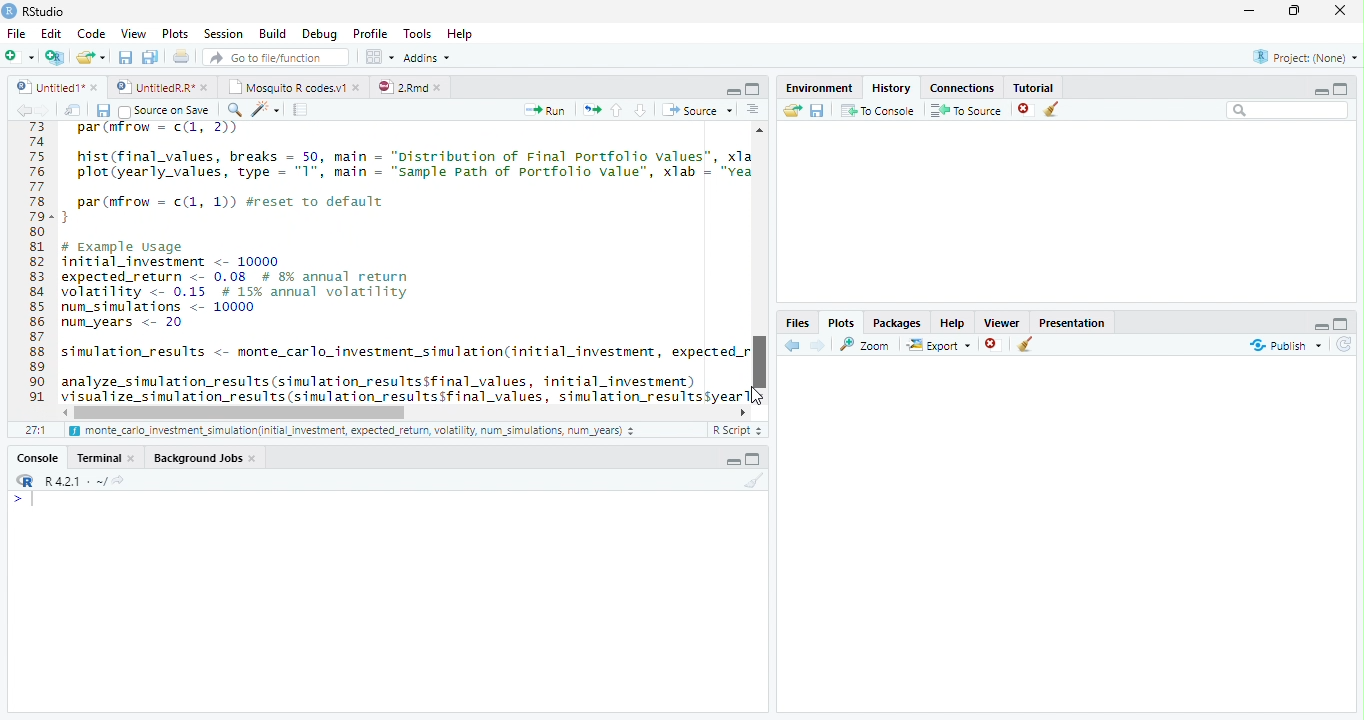 This screenshot has width=1364, height=720. I want to click on Remove selected, so click(995, 345).